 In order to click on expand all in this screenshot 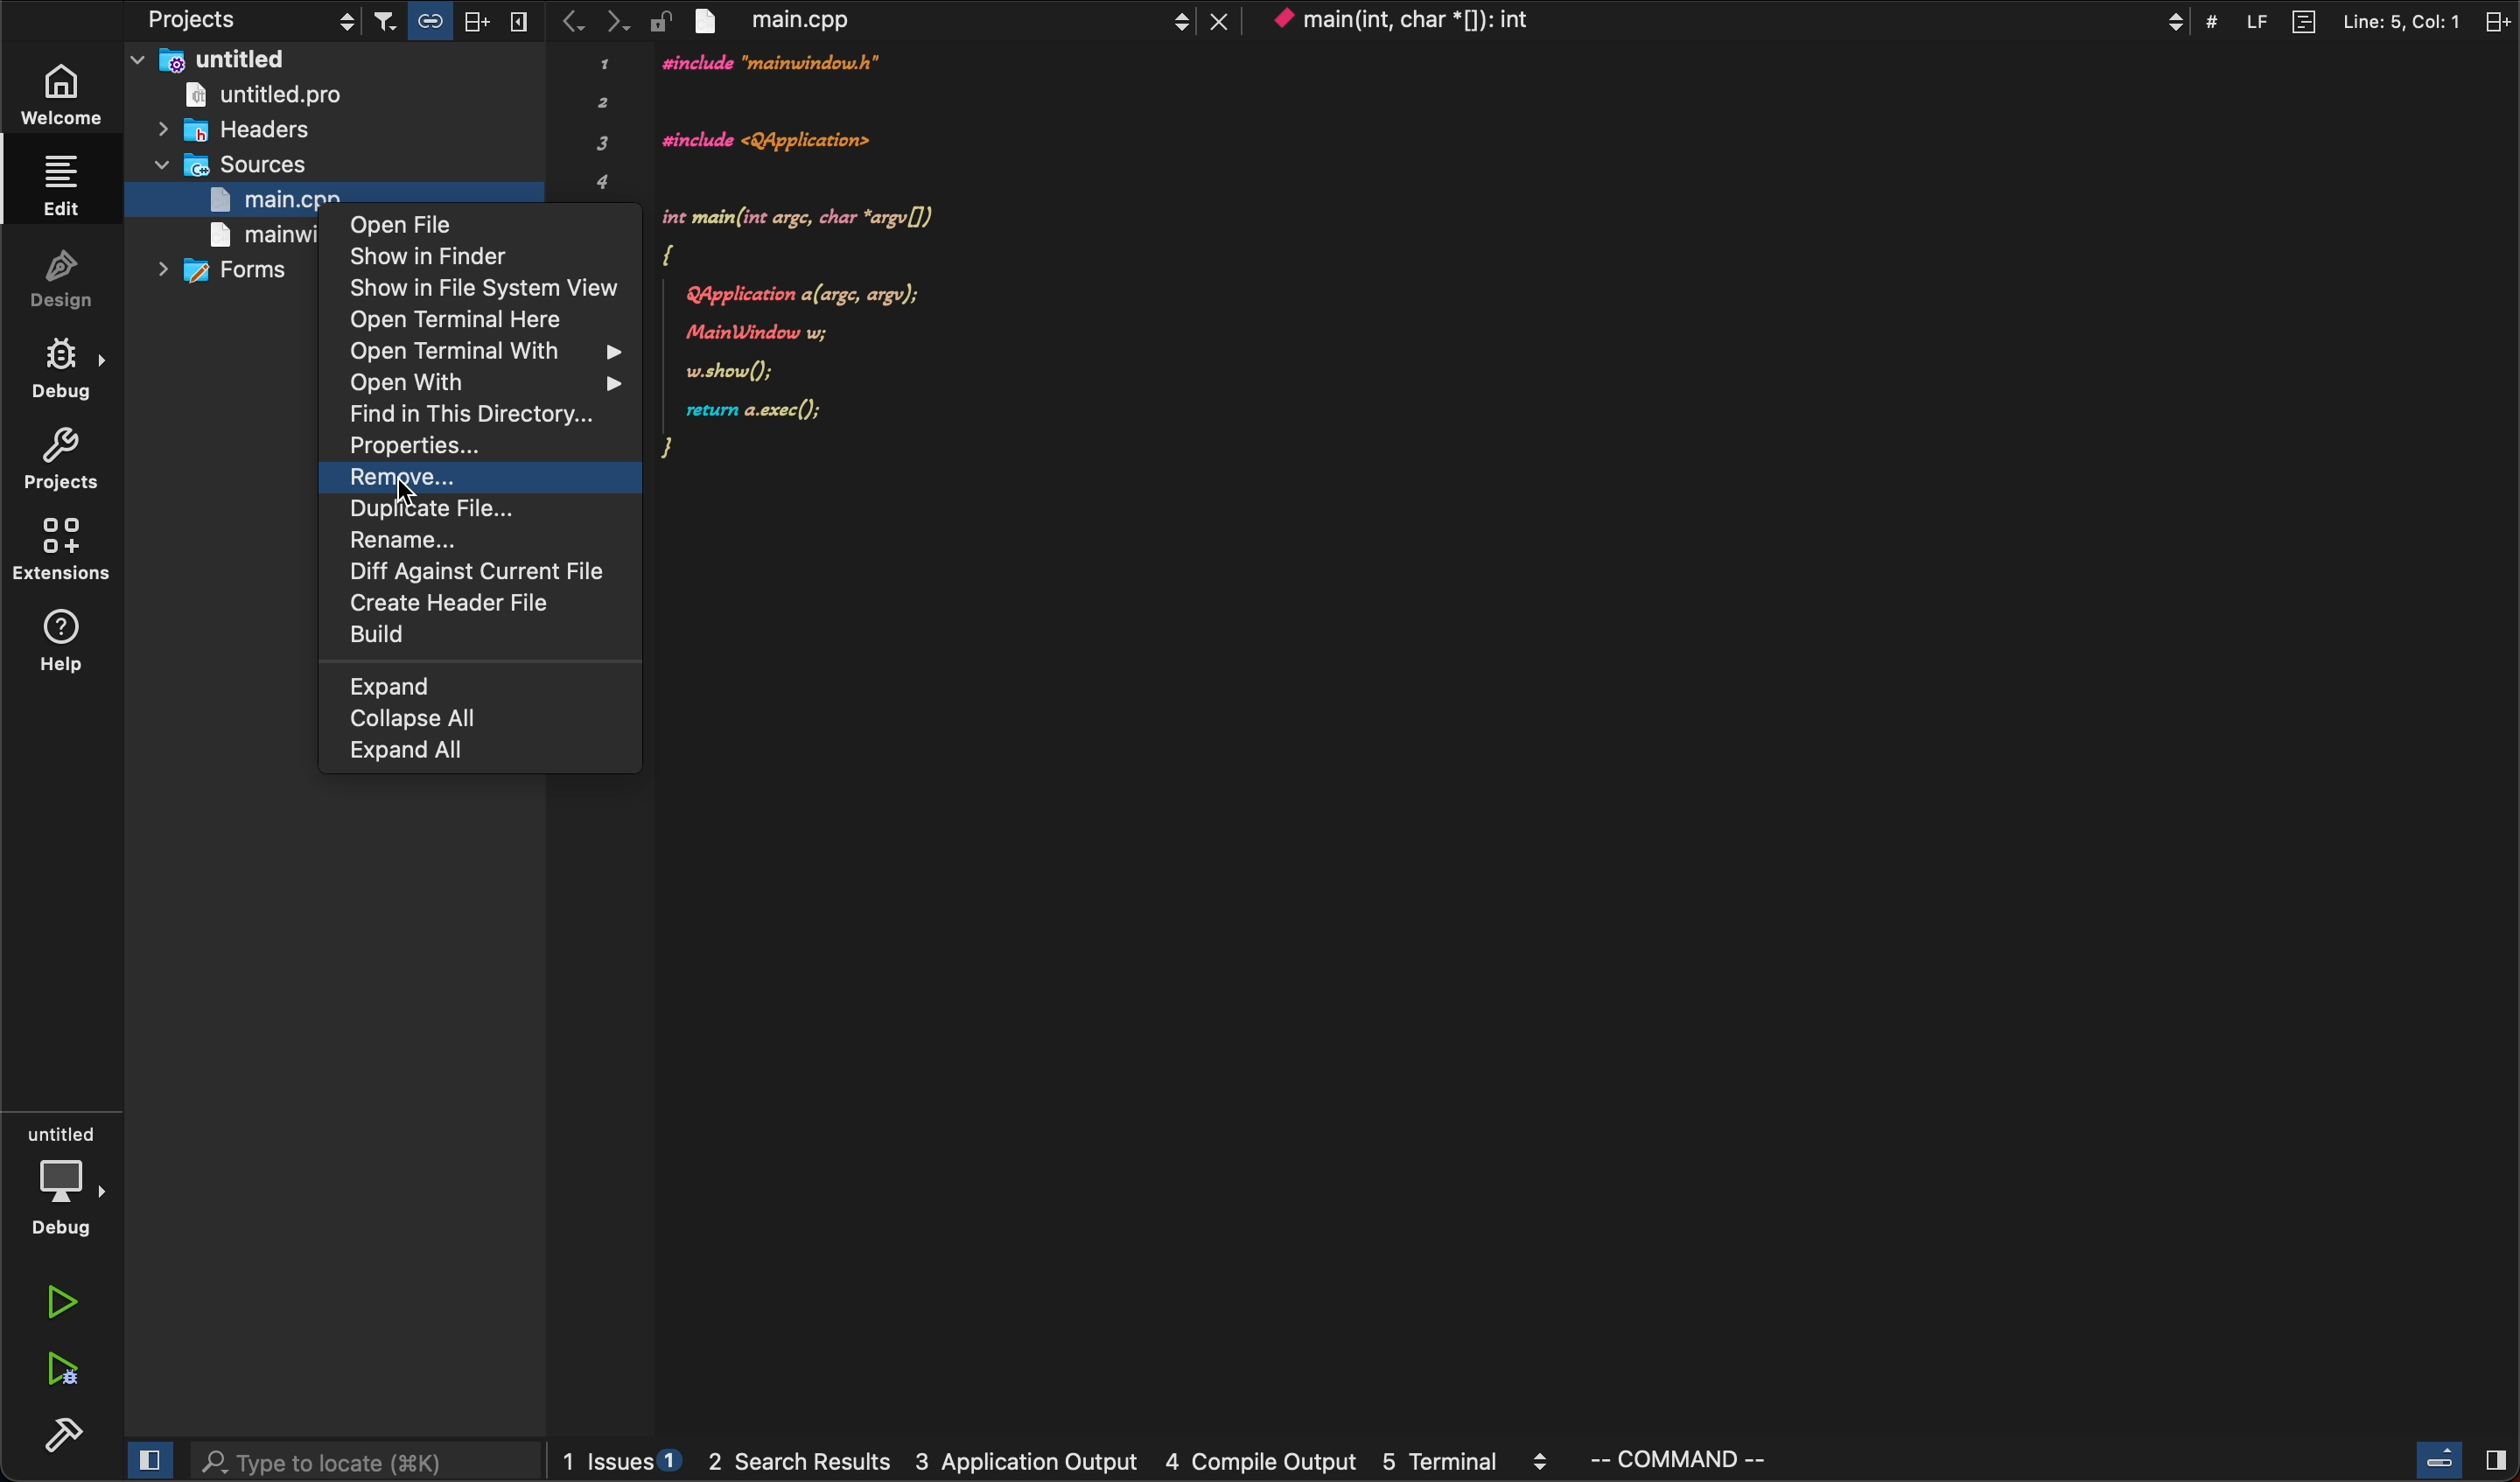, I will do `click(406, 753)`.